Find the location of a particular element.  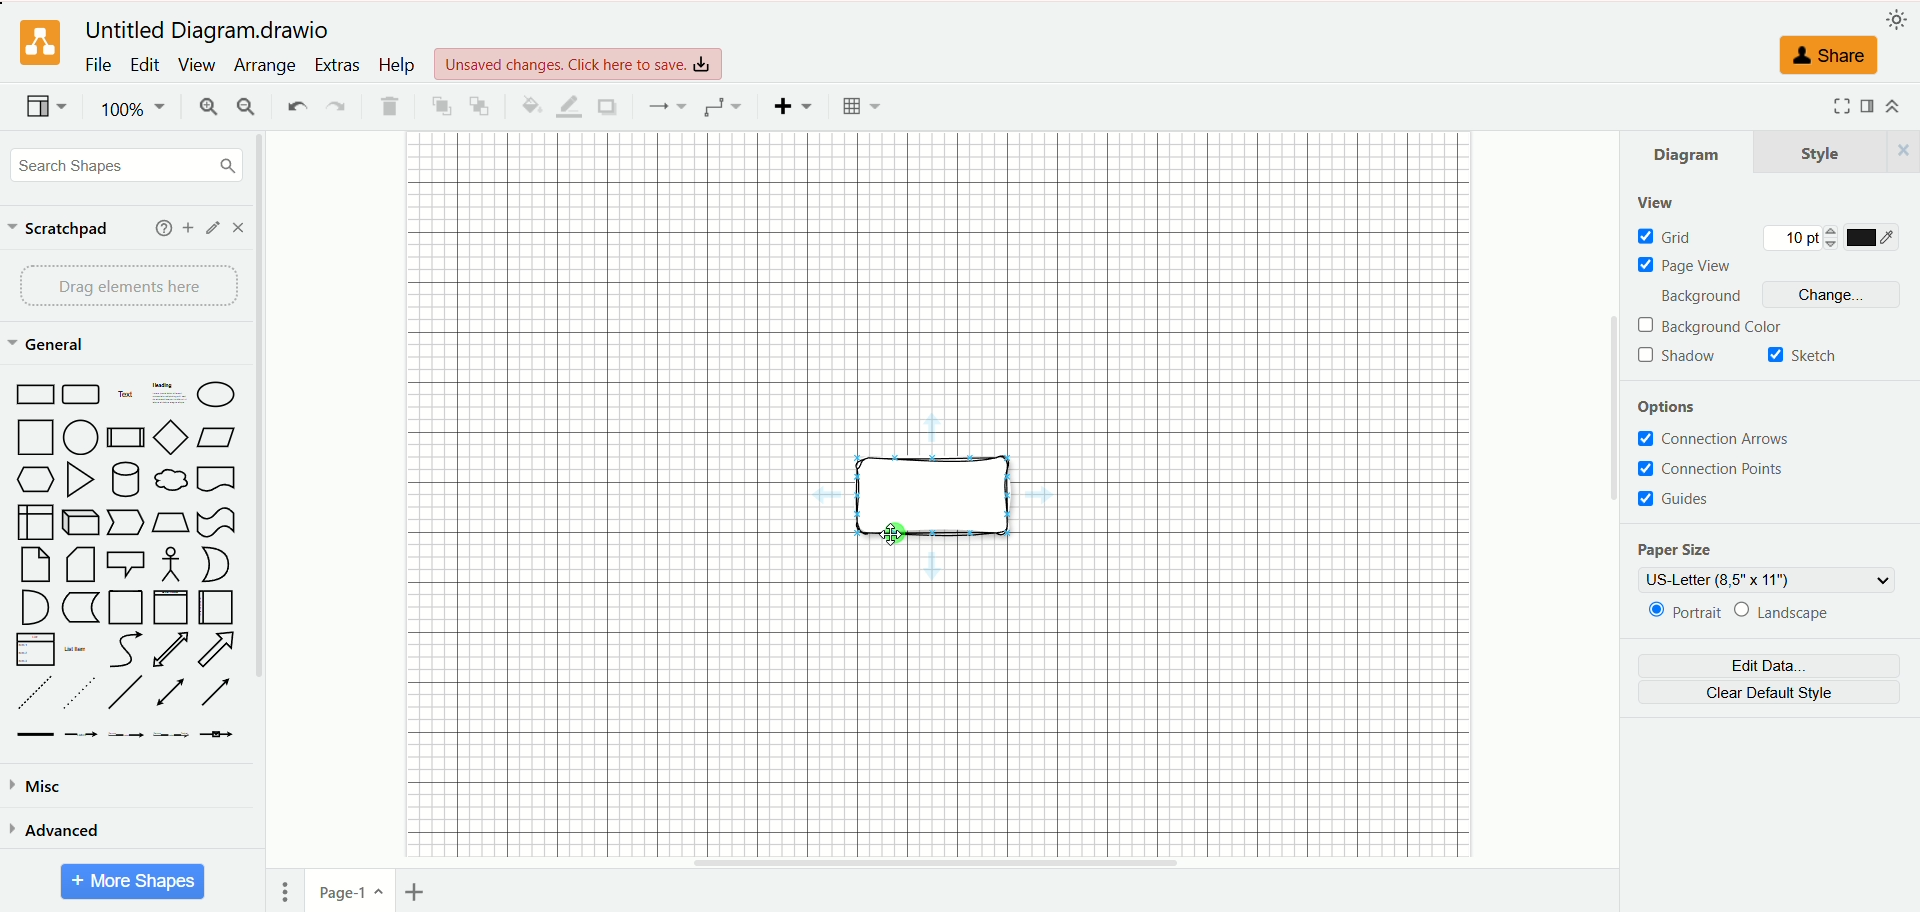

shapes is located at coordinates (124, 562).